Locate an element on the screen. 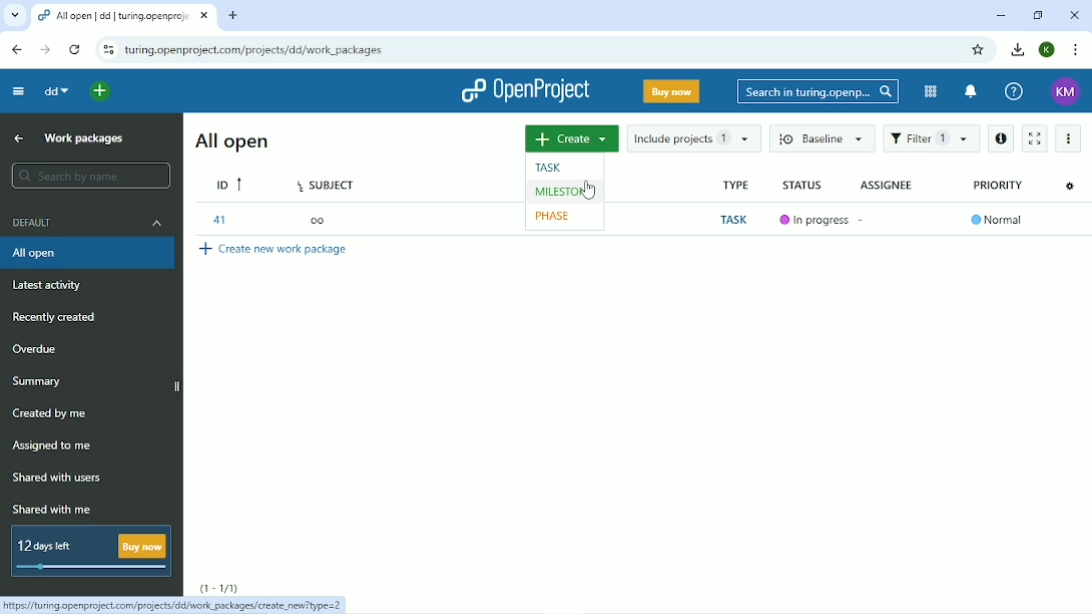  Baseline is located at coordinates (822, 140).